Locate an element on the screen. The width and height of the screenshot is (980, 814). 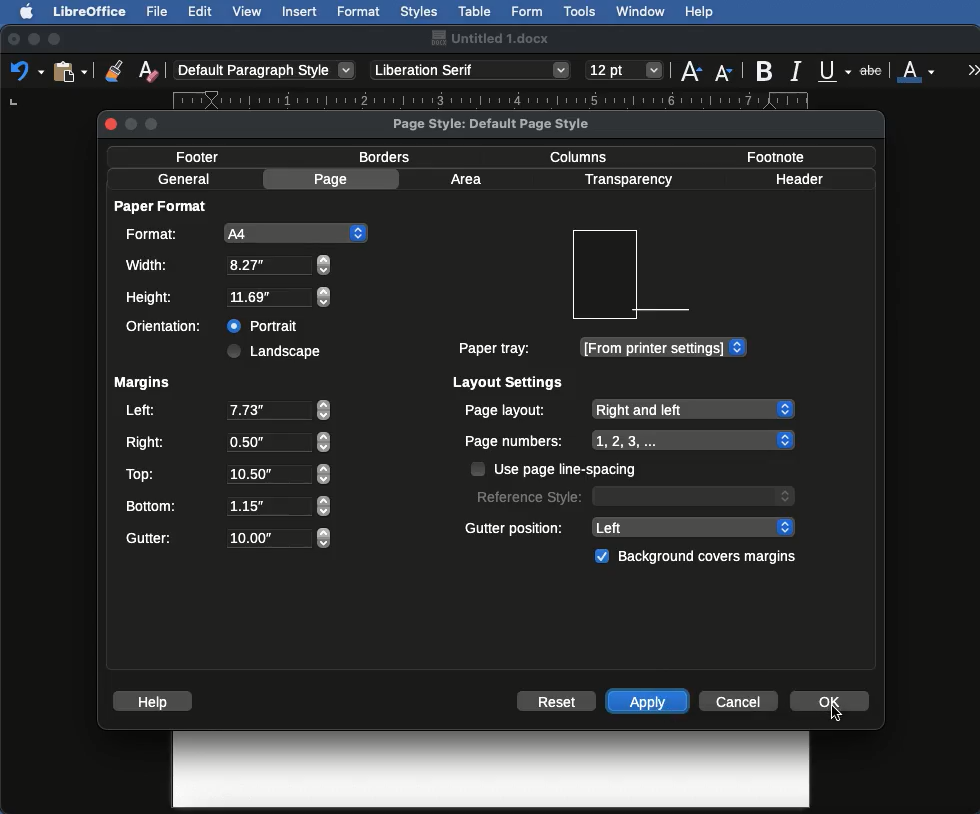
Size increase is located at coordinates (690, 69).